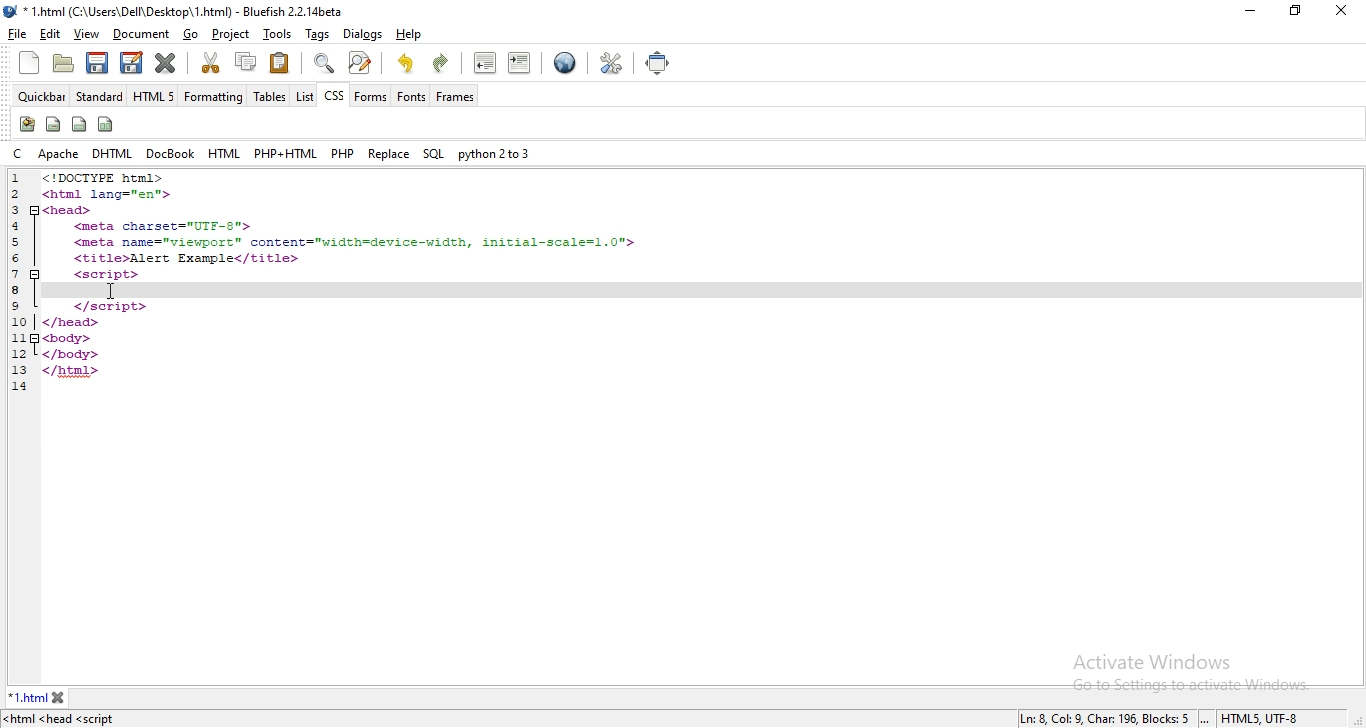 This screenshot has height=728, width=1366. I want to click on edit, so click(49, 34).